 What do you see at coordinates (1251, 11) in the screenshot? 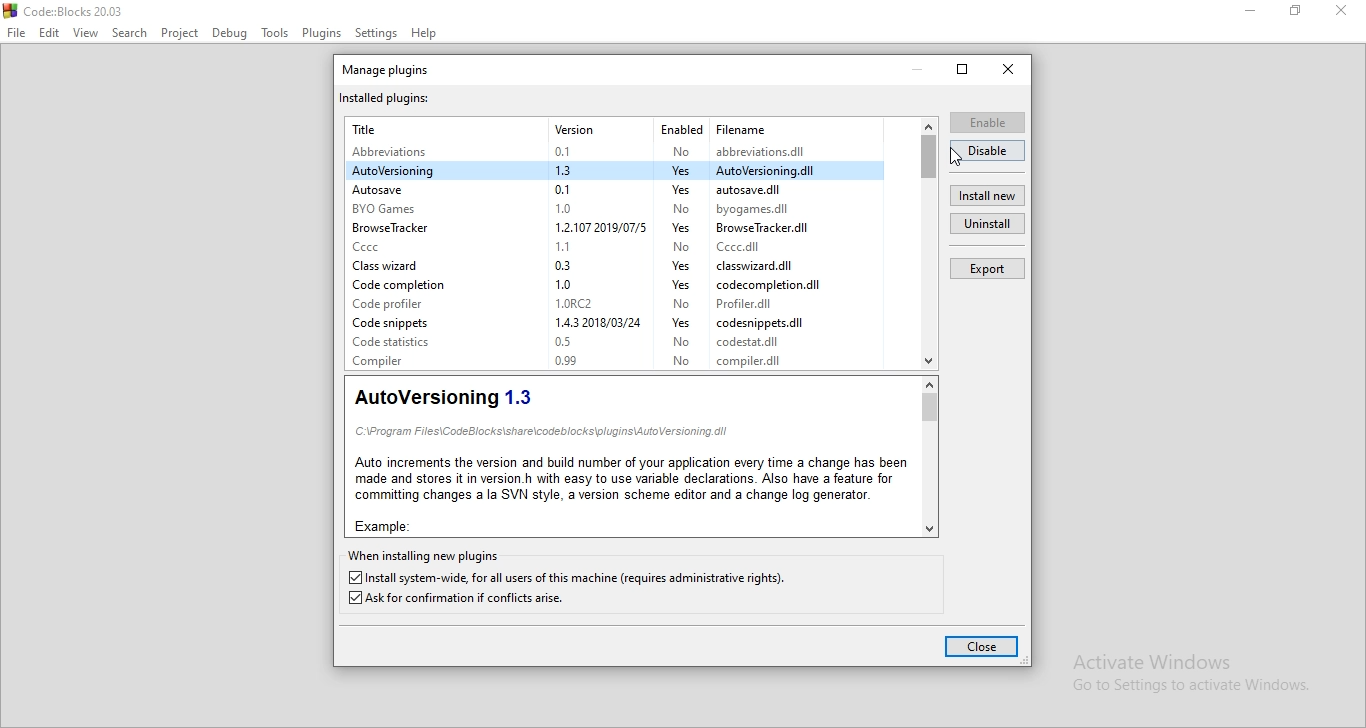
I see `minimise` at bounding box center [1251, 11].